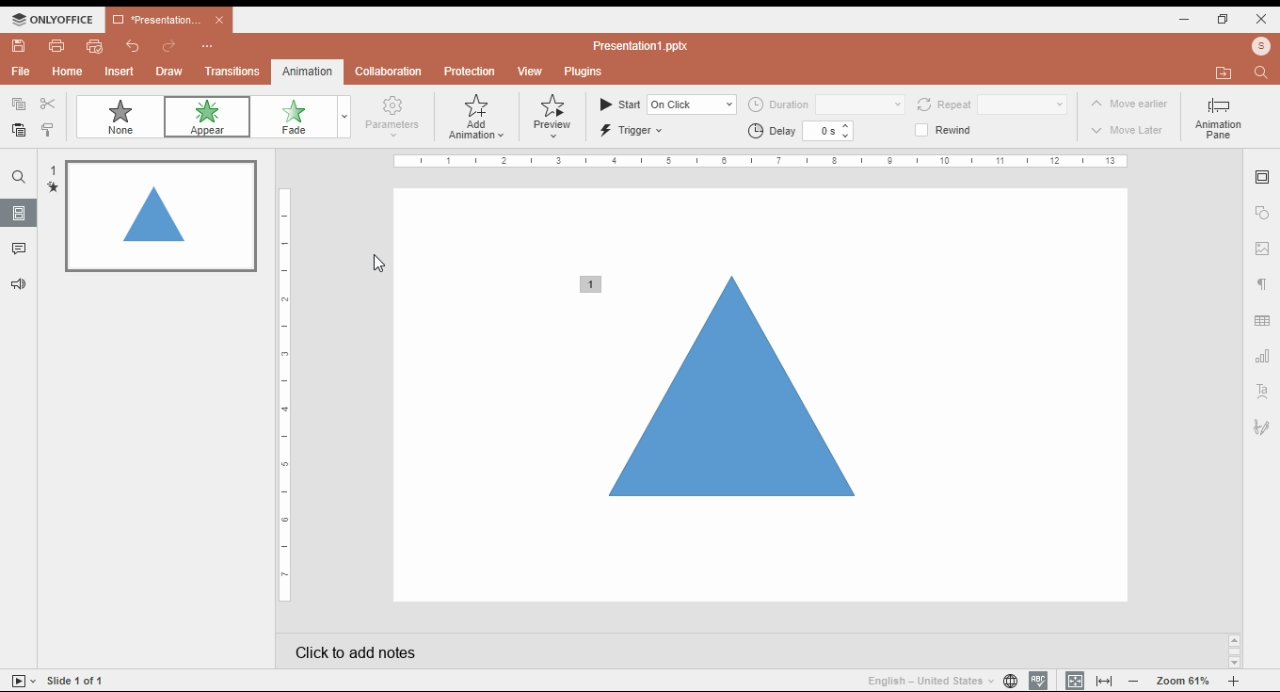 This screenshot has height=692, width=1280. Describe the element at coordinates (621, 104) in the screenshot. I see `start` at that location.